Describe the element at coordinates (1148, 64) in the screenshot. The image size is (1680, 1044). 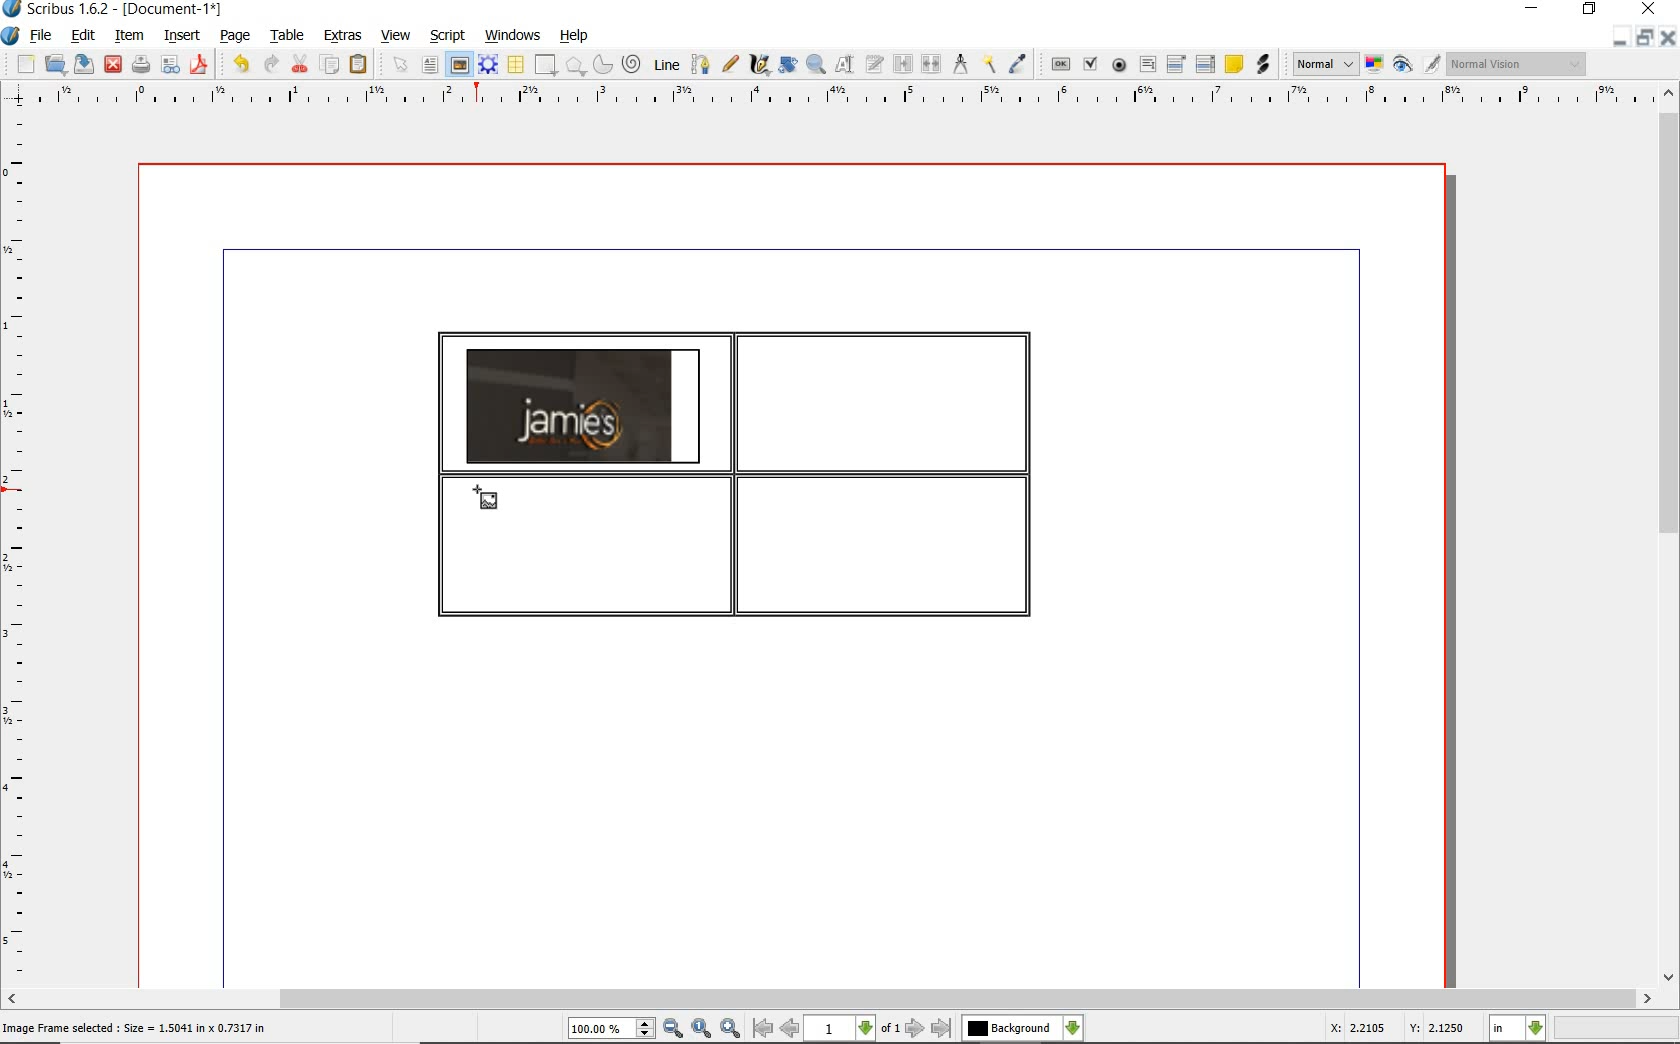
I see `pdf text field` at that location.